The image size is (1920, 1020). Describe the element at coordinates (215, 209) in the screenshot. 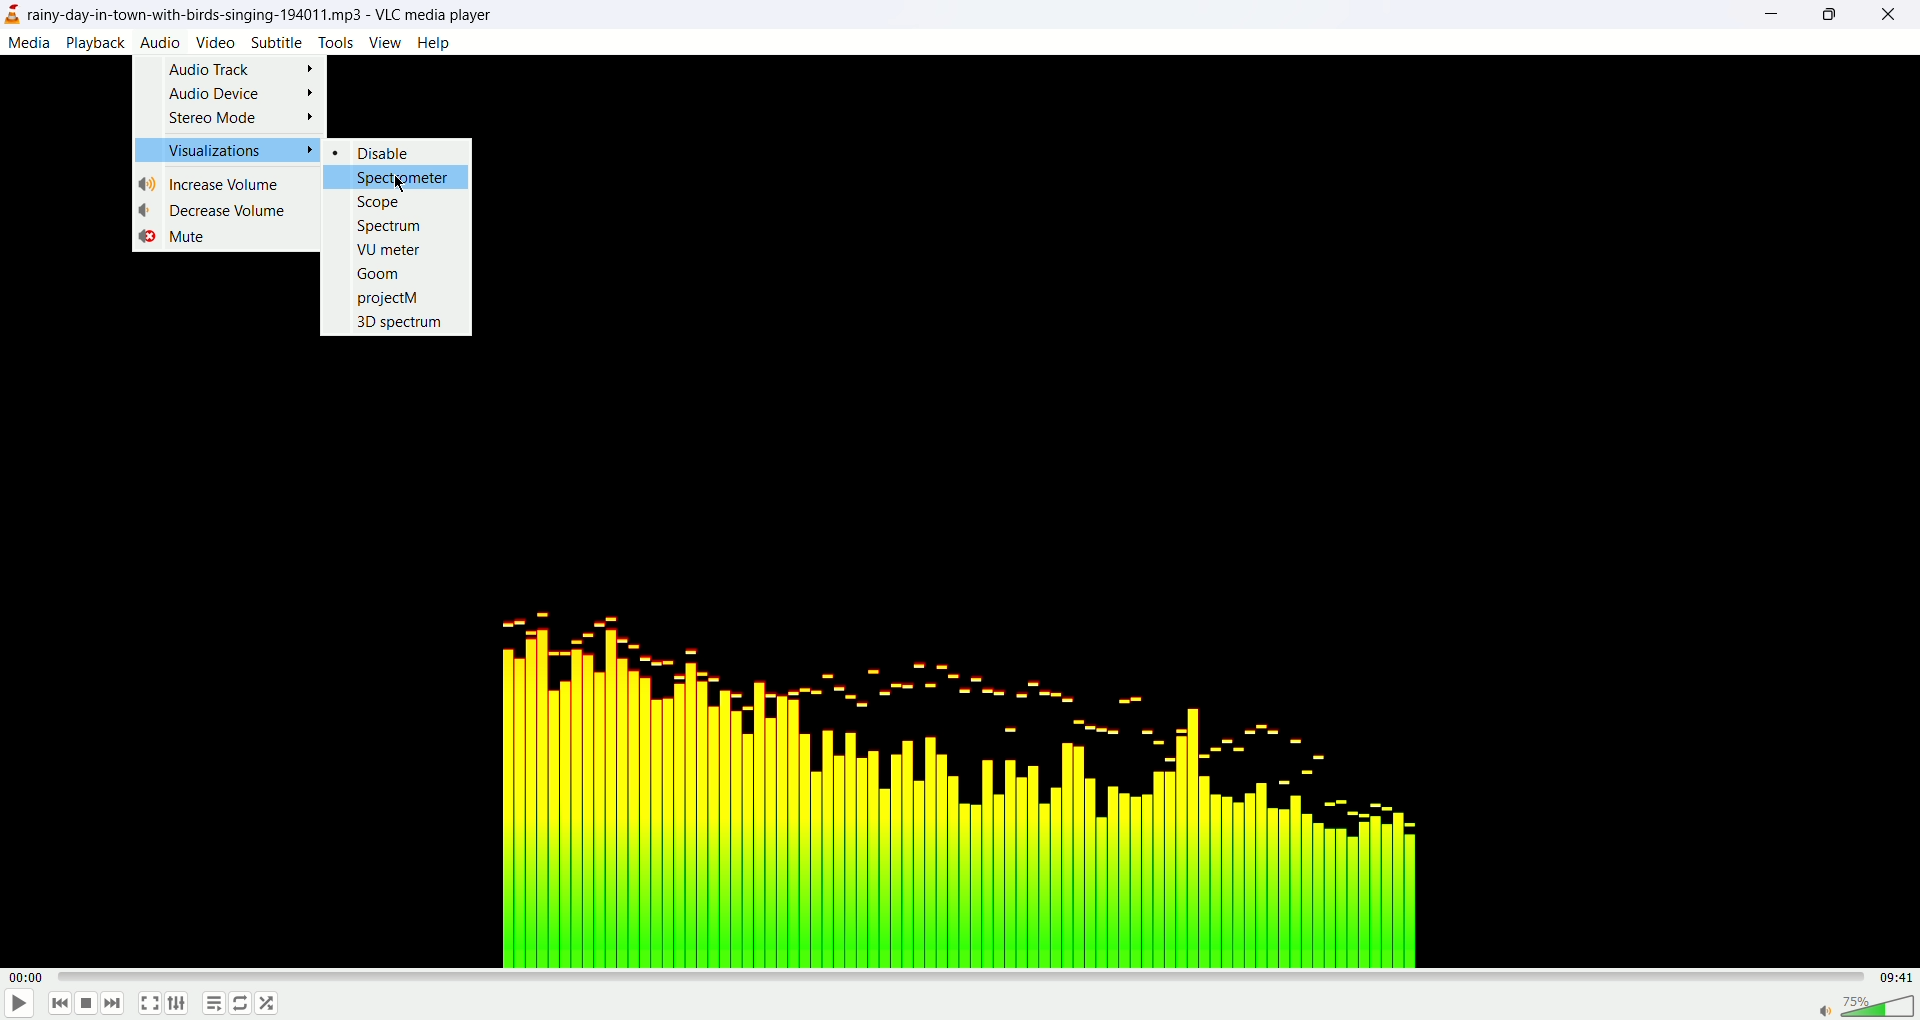

I see `decrease volume` at that location.